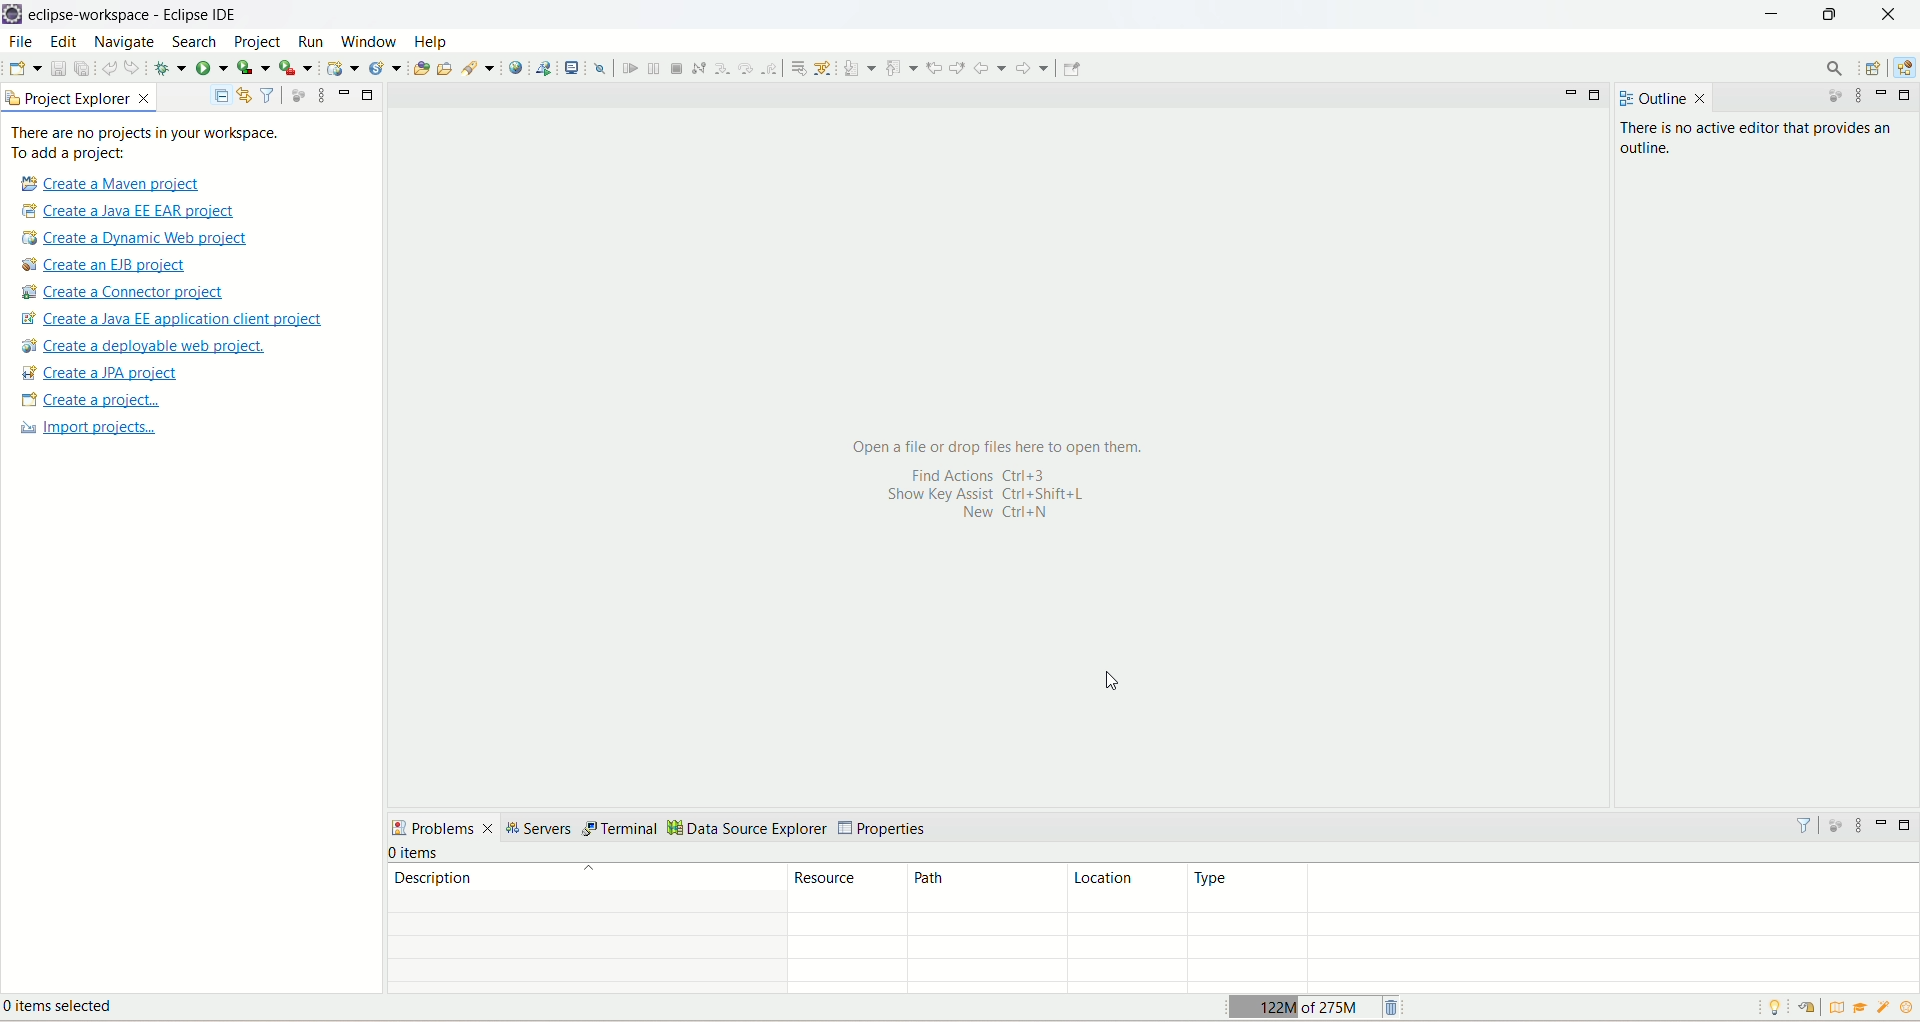 The image size is (1920, 1022). I want to click on close, so click(1701, 99).